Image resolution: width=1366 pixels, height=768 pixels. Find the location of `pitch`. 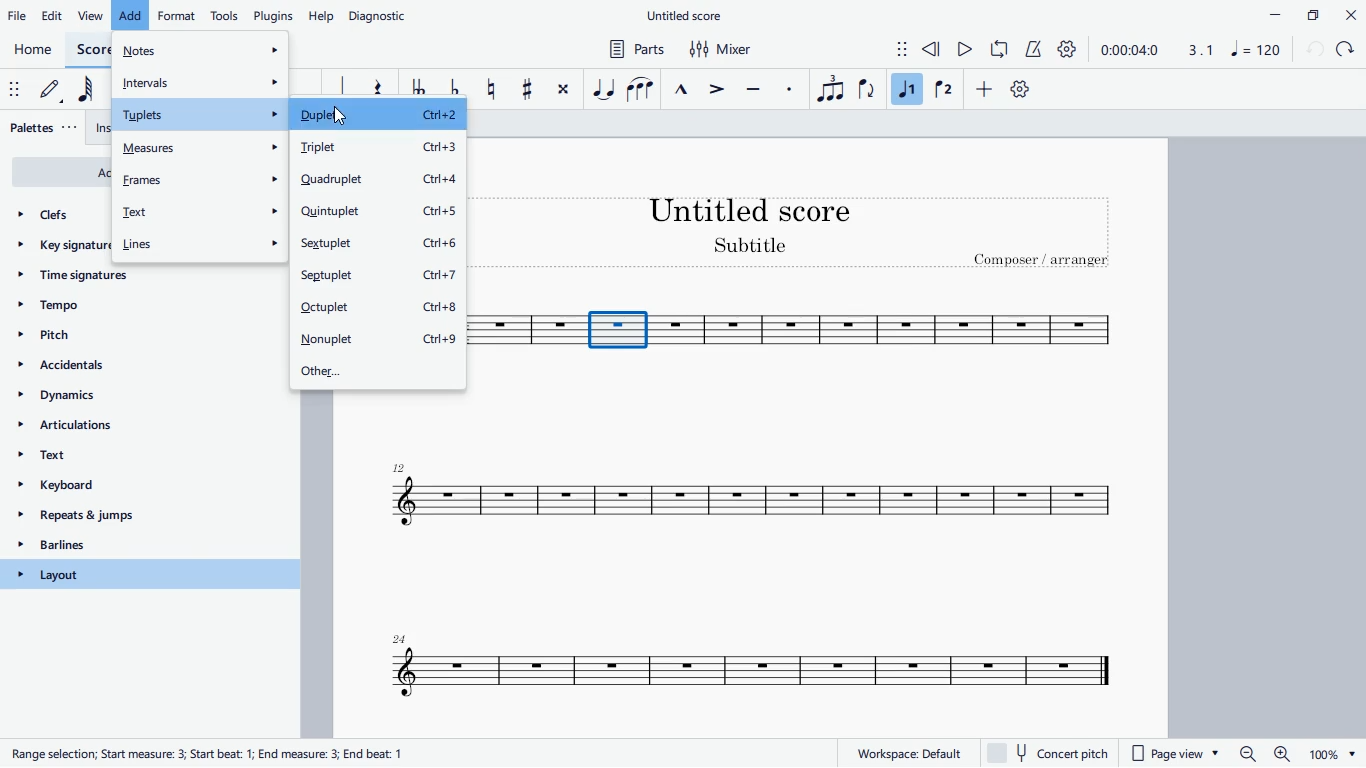

pitch is located at coordinates (79, 334).